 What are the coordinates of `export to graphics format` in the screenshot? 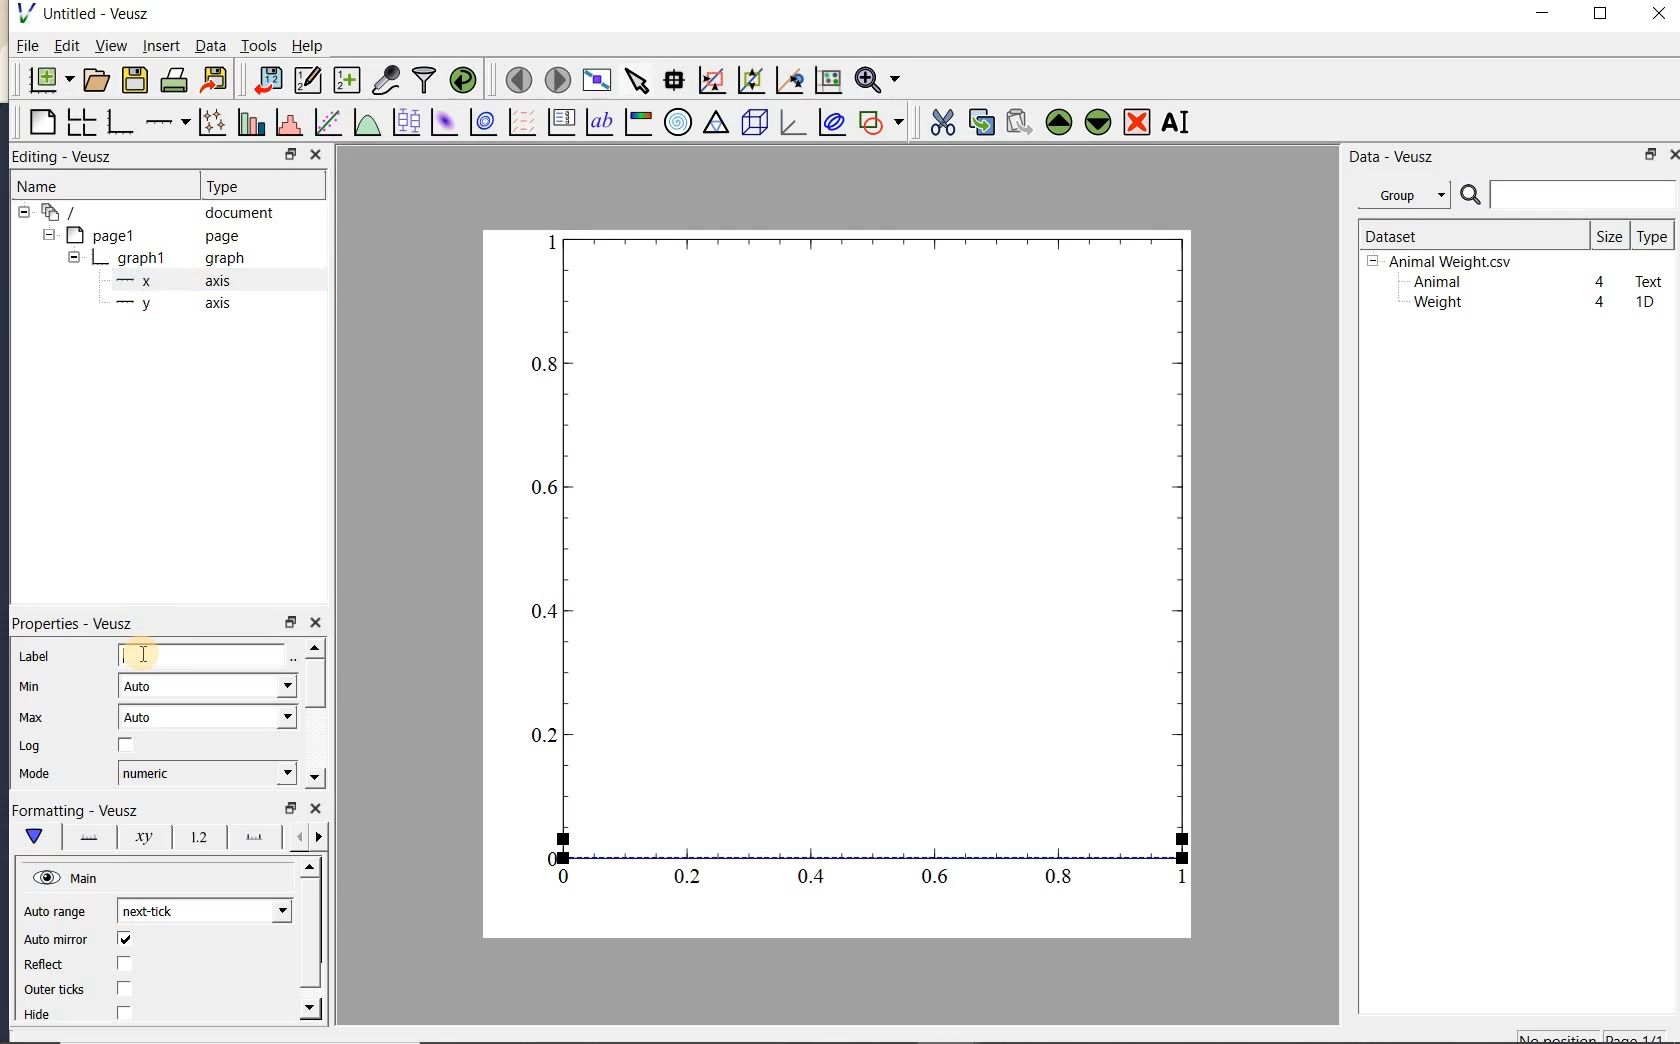 It's located at (215, 78).